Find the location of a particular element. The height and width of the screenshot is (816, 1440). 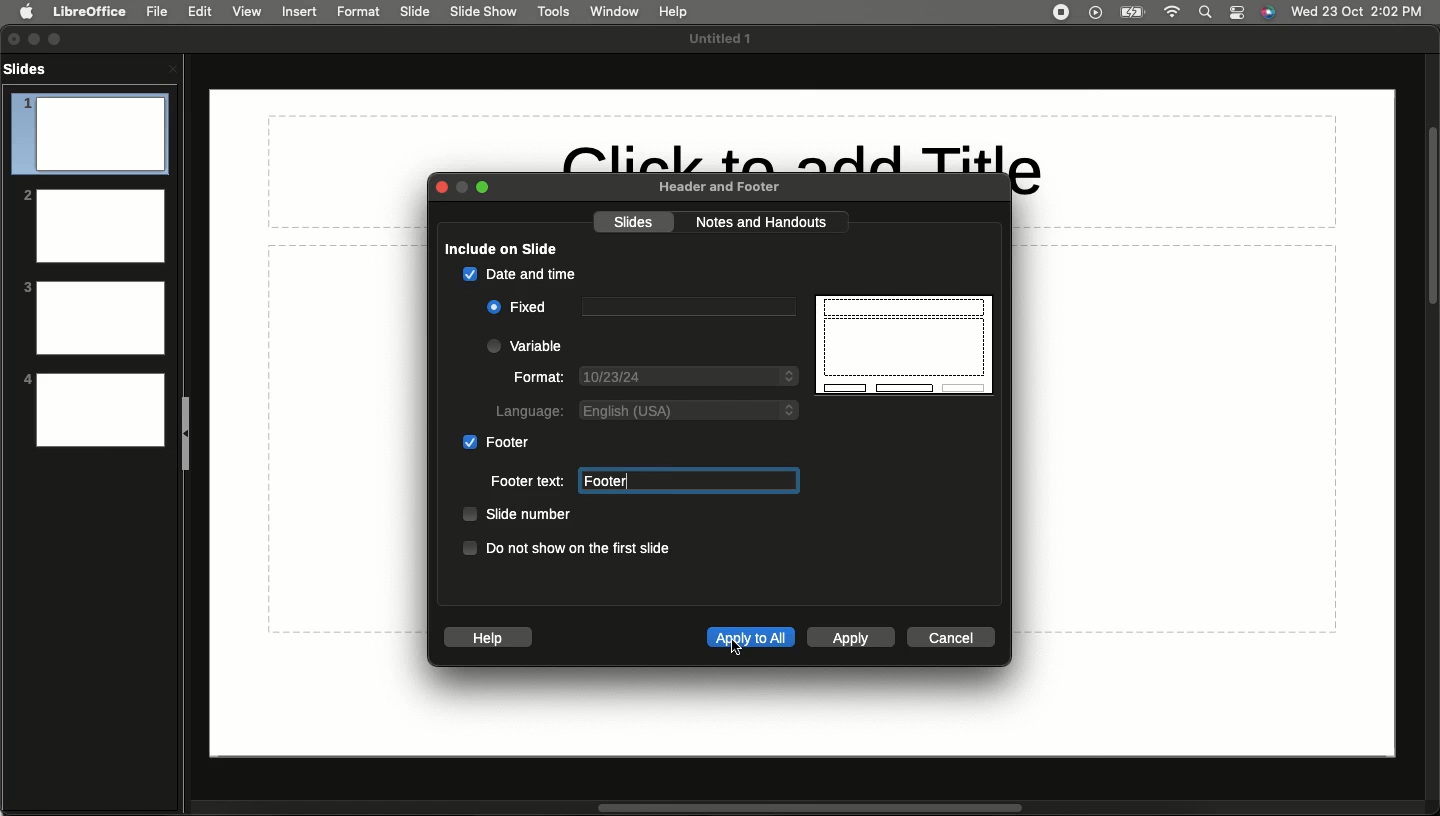

Charge is located at coordinates (1132, 12).